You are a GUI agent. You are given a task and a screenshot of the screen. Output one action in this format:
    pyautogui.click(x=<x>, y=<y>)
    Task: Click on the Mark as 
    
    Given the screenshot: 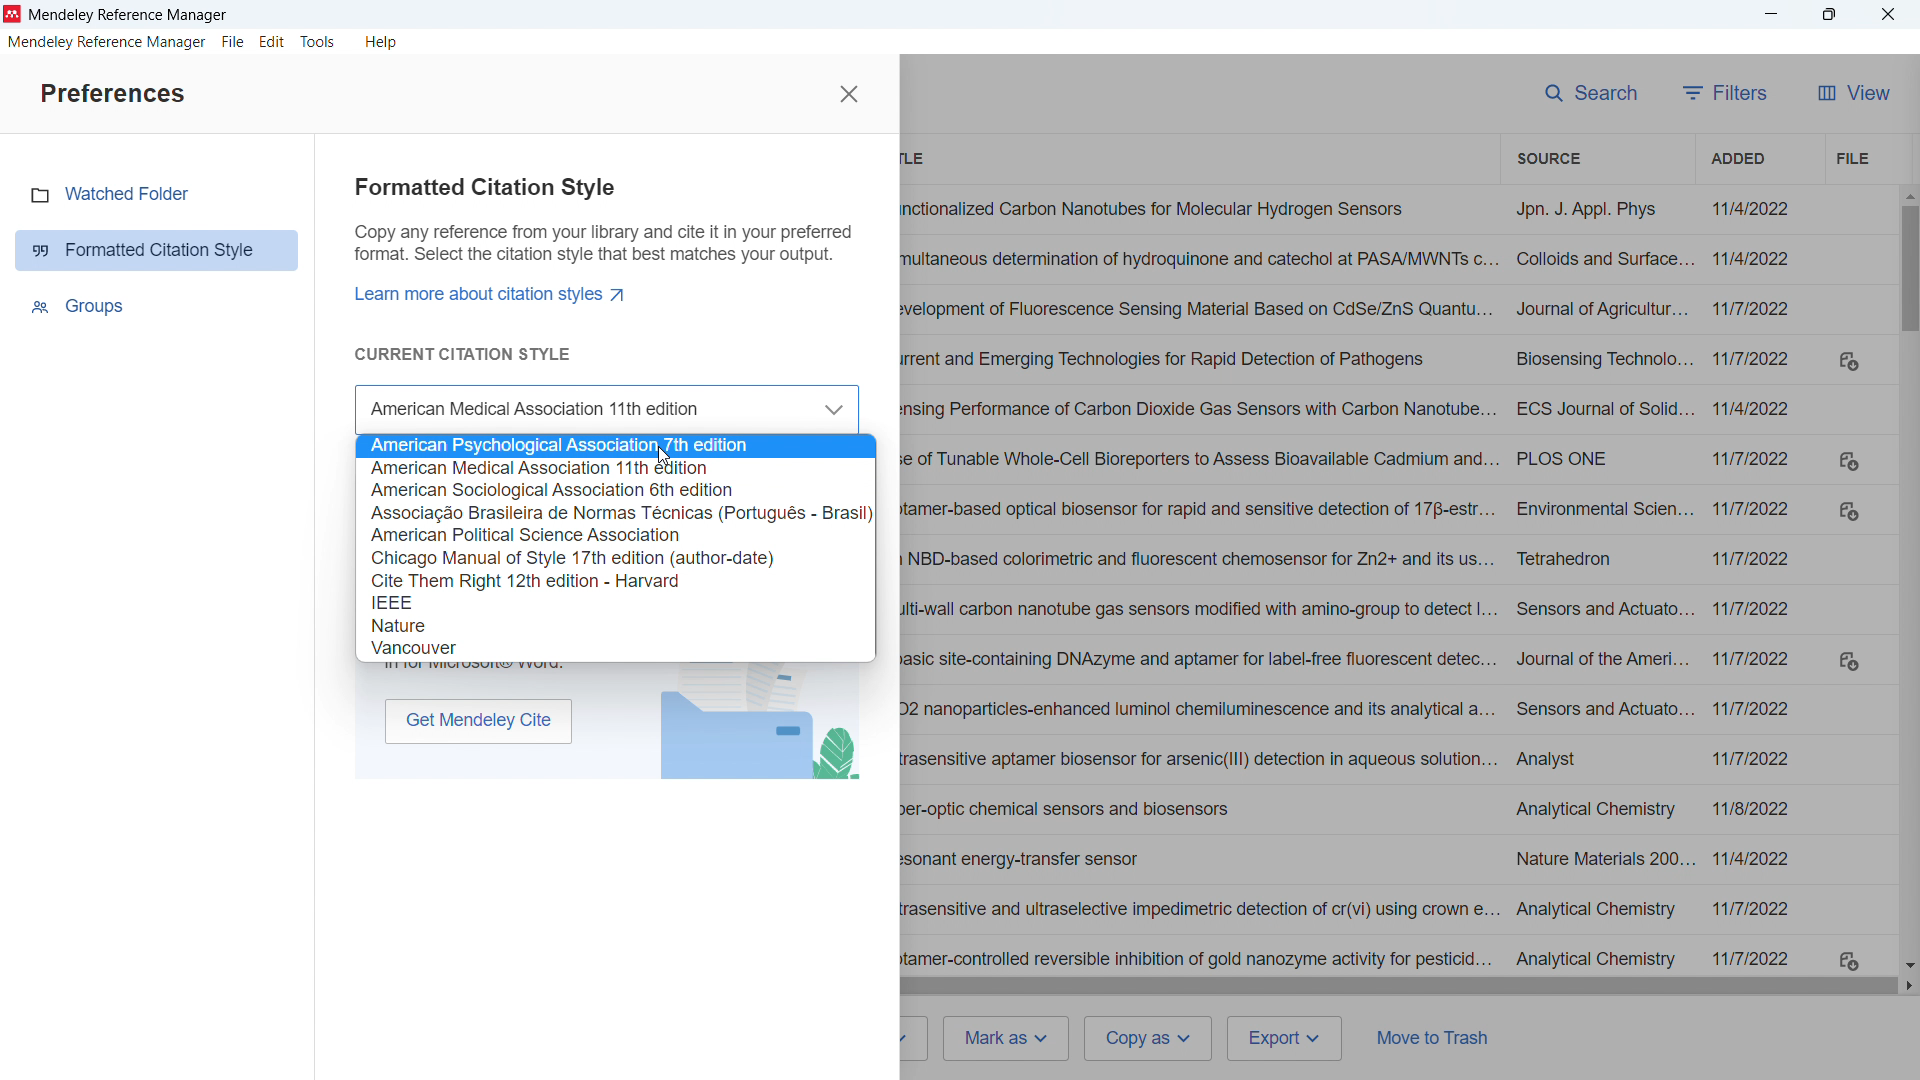 What is the action you would take?
    pyautogui.click(x=1010, y=1038)
    